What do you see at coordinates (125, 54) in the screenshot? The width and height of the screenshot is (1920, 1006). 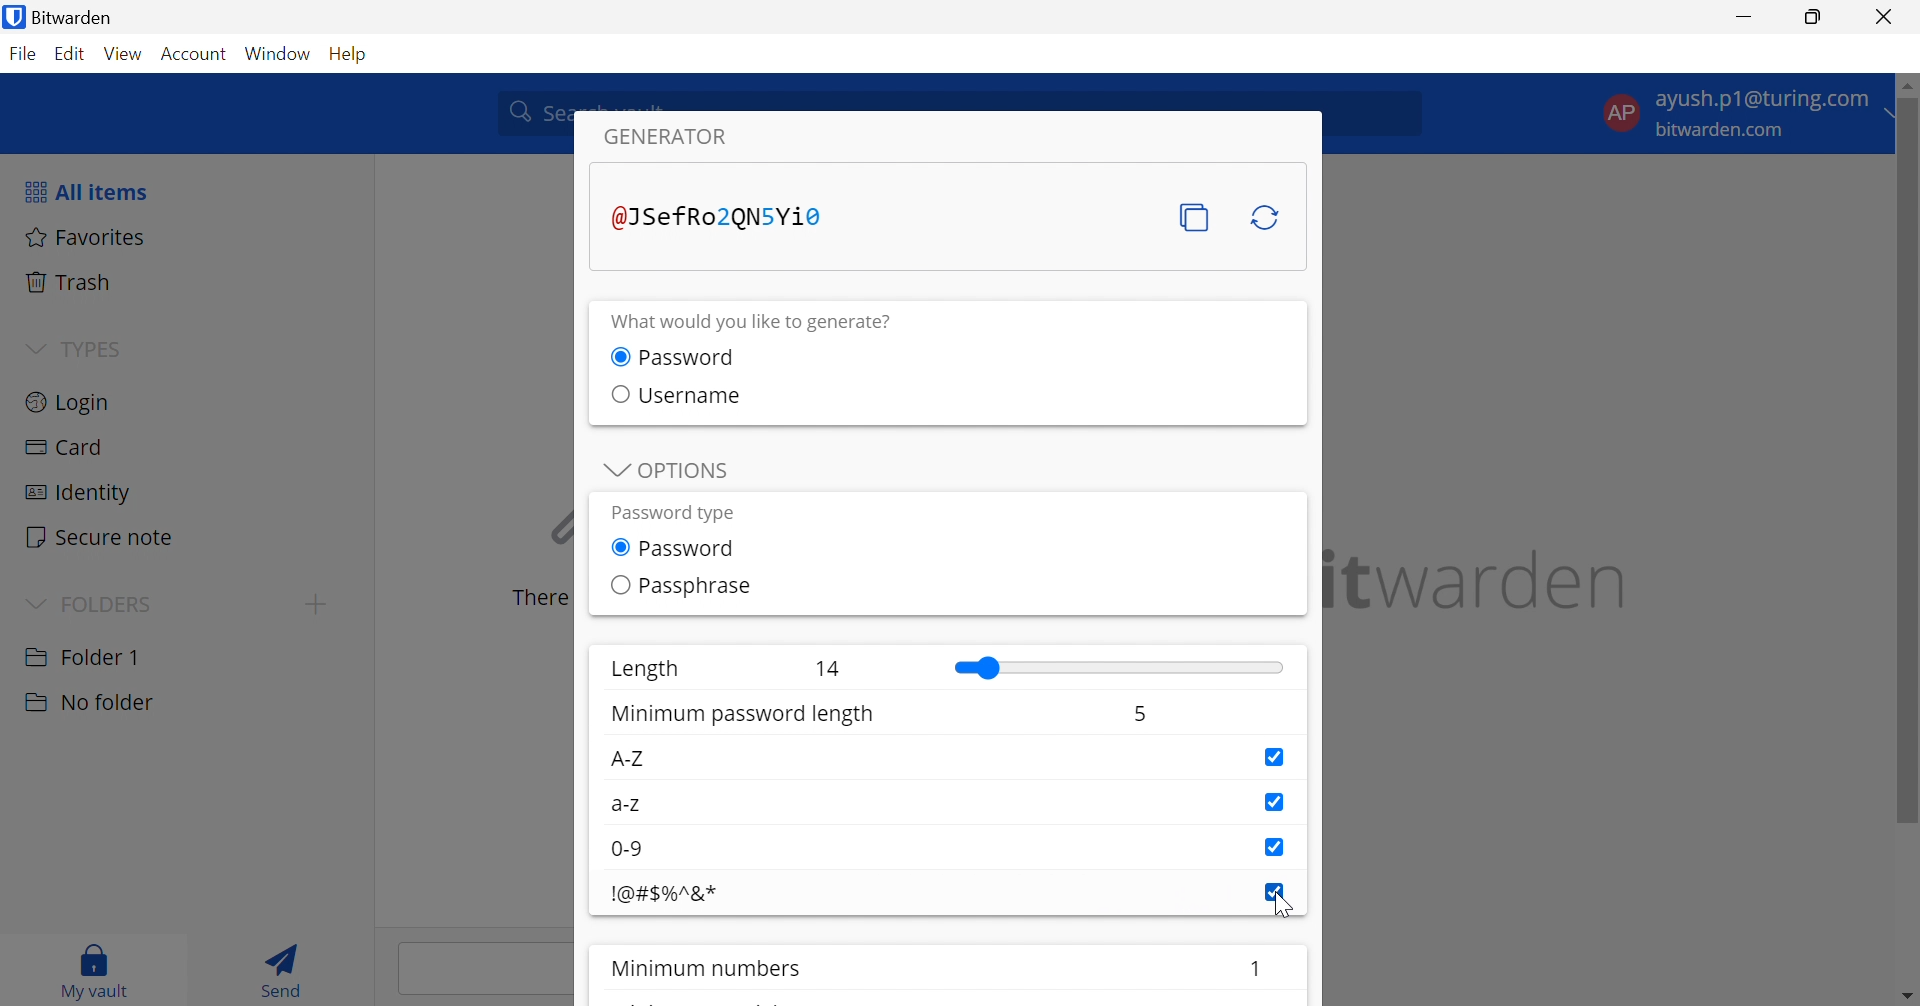 I see `View` at bounding box center [125, 54].